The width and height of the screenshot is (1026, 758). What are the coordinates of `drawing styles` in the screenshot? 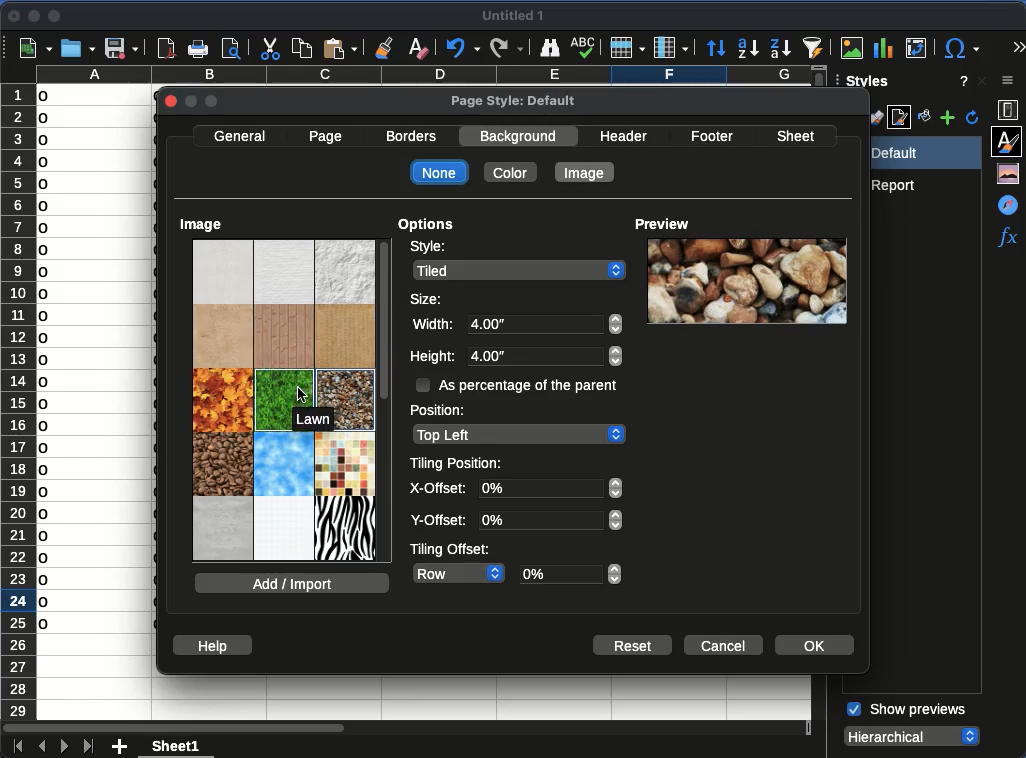 It's located at (876, 117).